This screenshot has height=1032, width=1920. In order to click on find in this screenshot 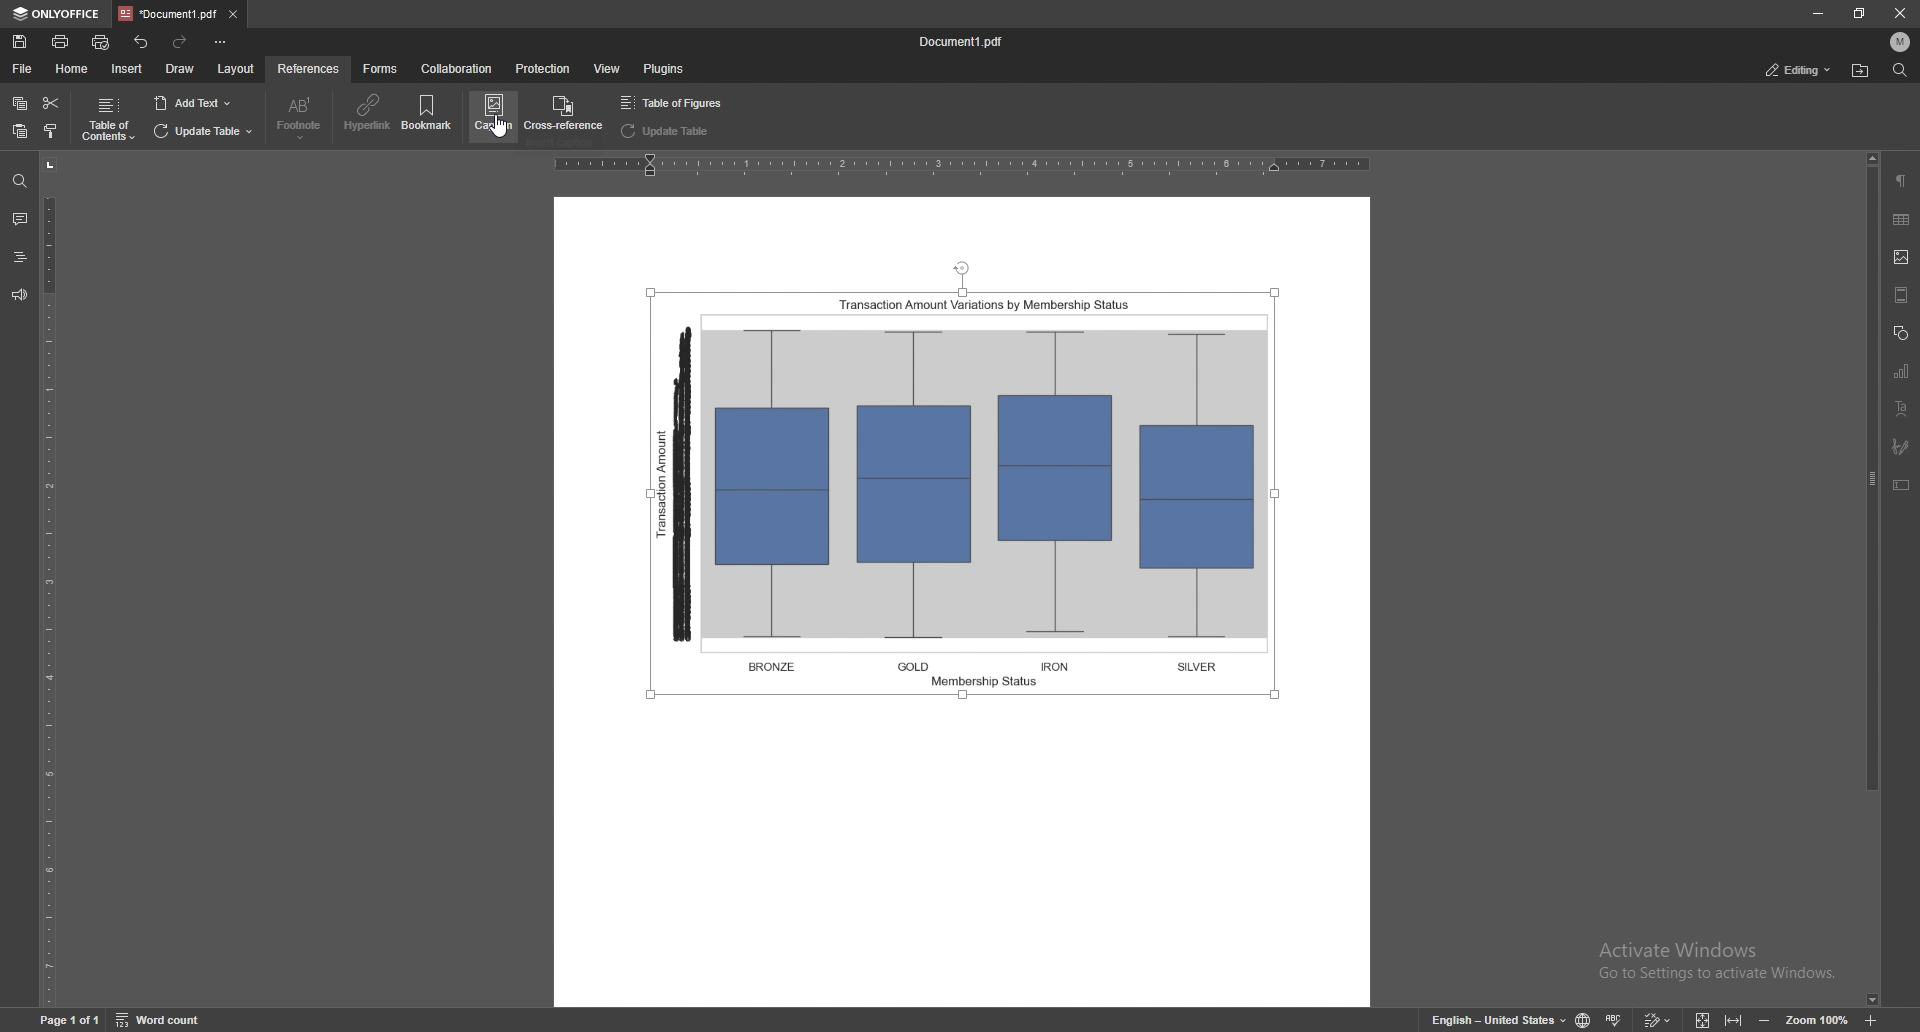, I will do `click(1898, 70)`.